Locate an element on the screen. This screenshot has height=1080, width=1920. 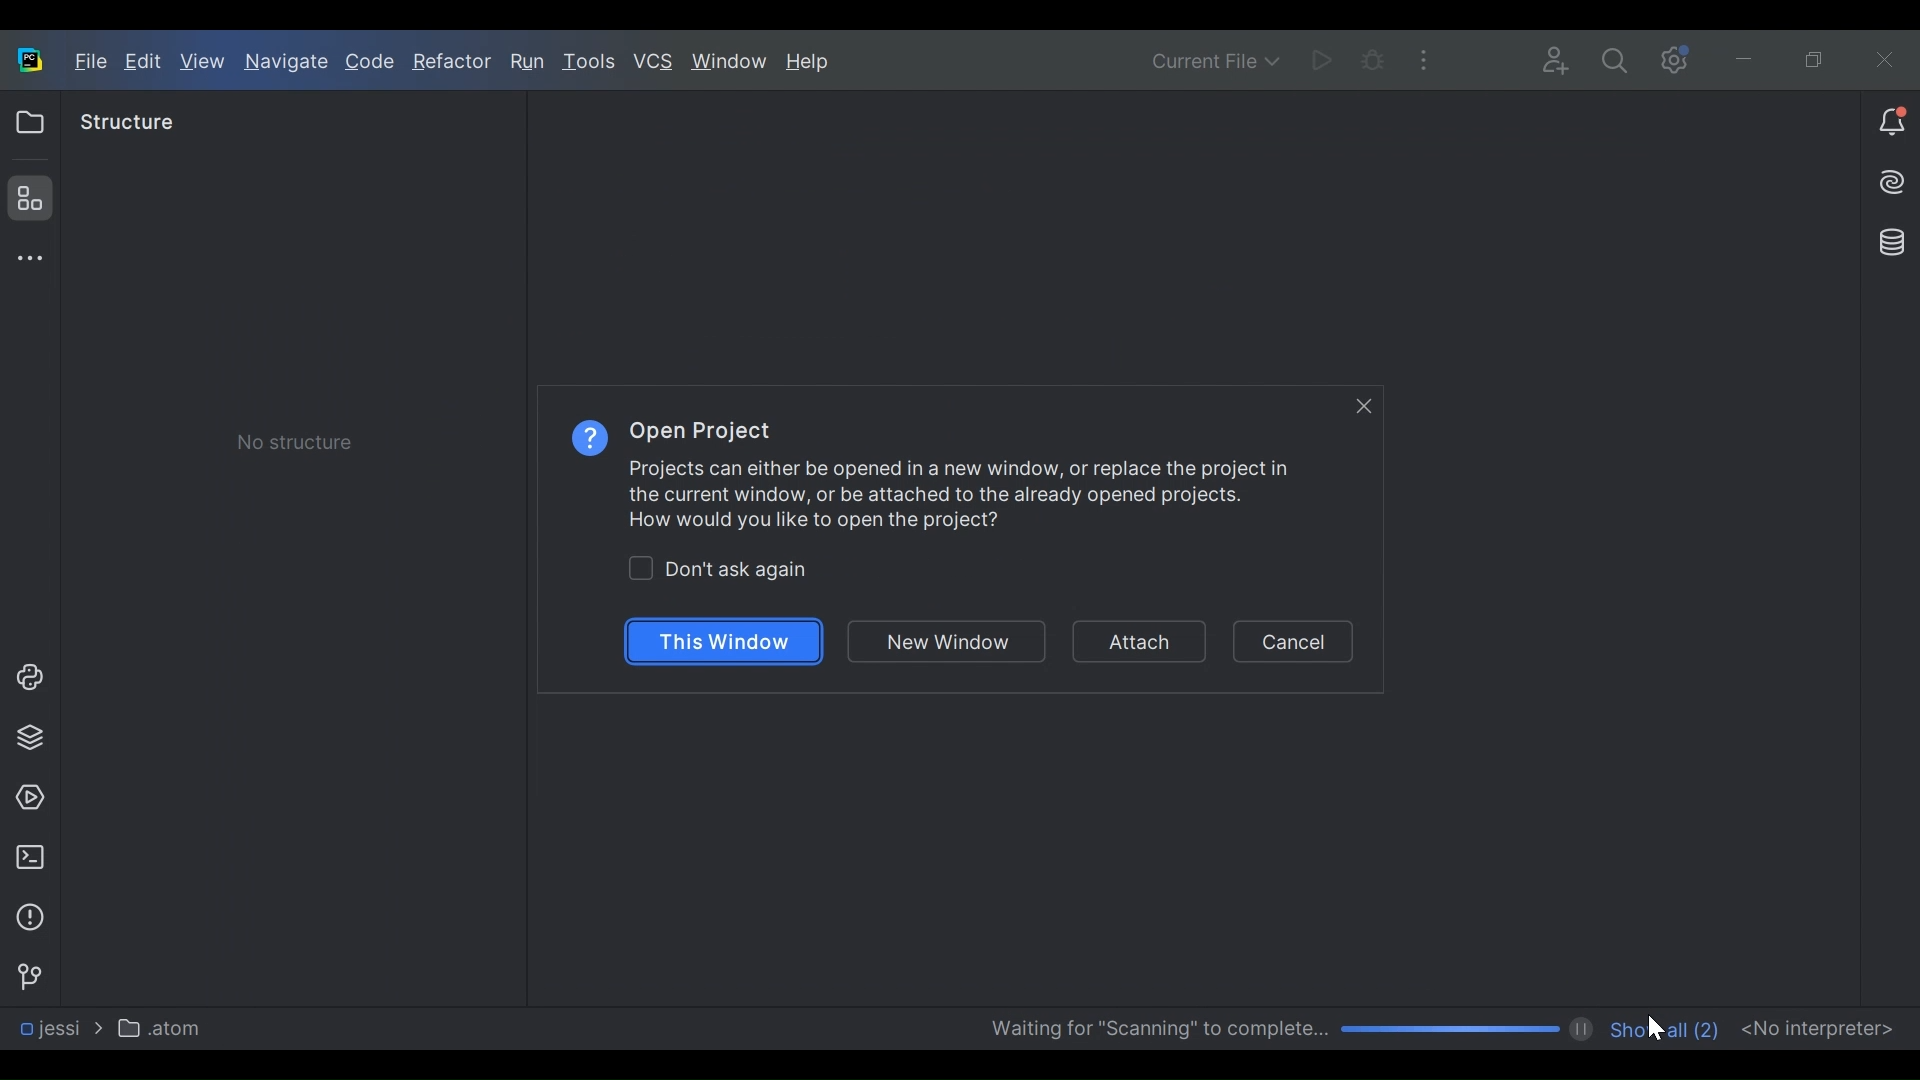
AI Assistant is located at coordinates (1890, 182).